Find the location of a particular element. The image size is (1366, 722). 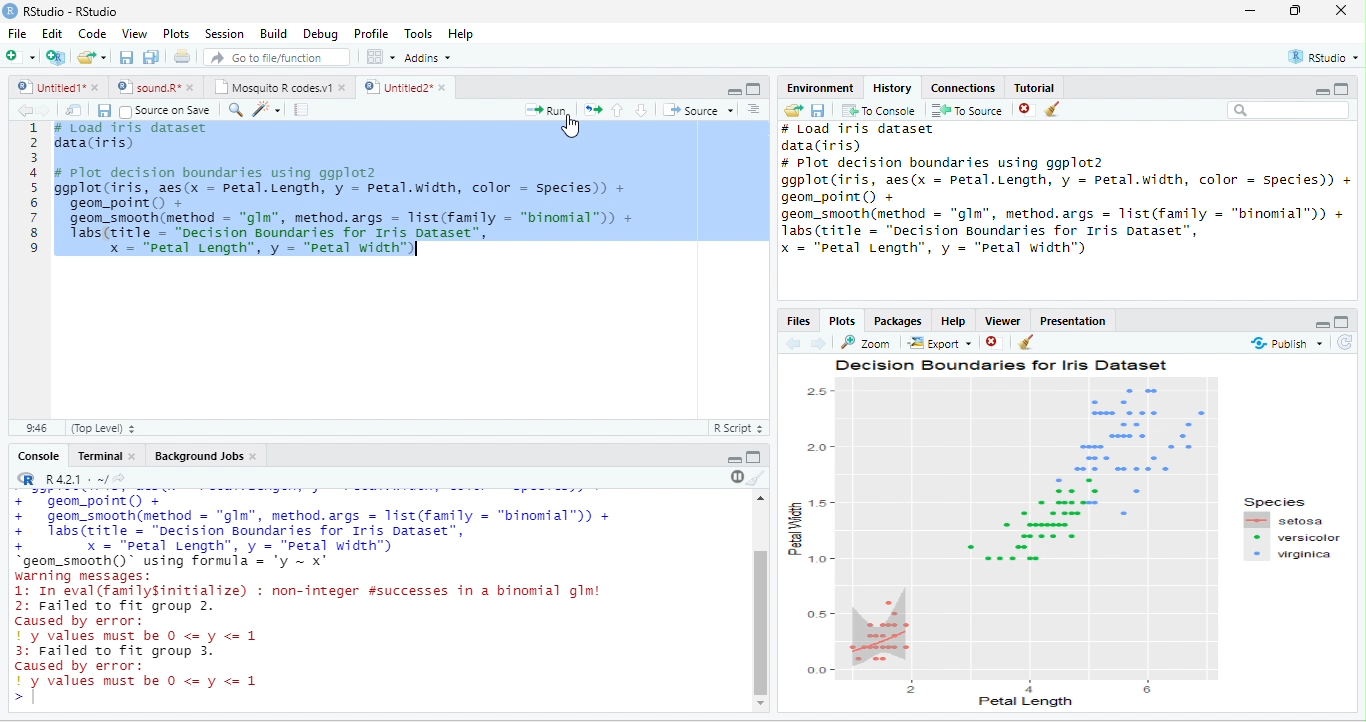

Maximize is located at coordinates (1341, 322).